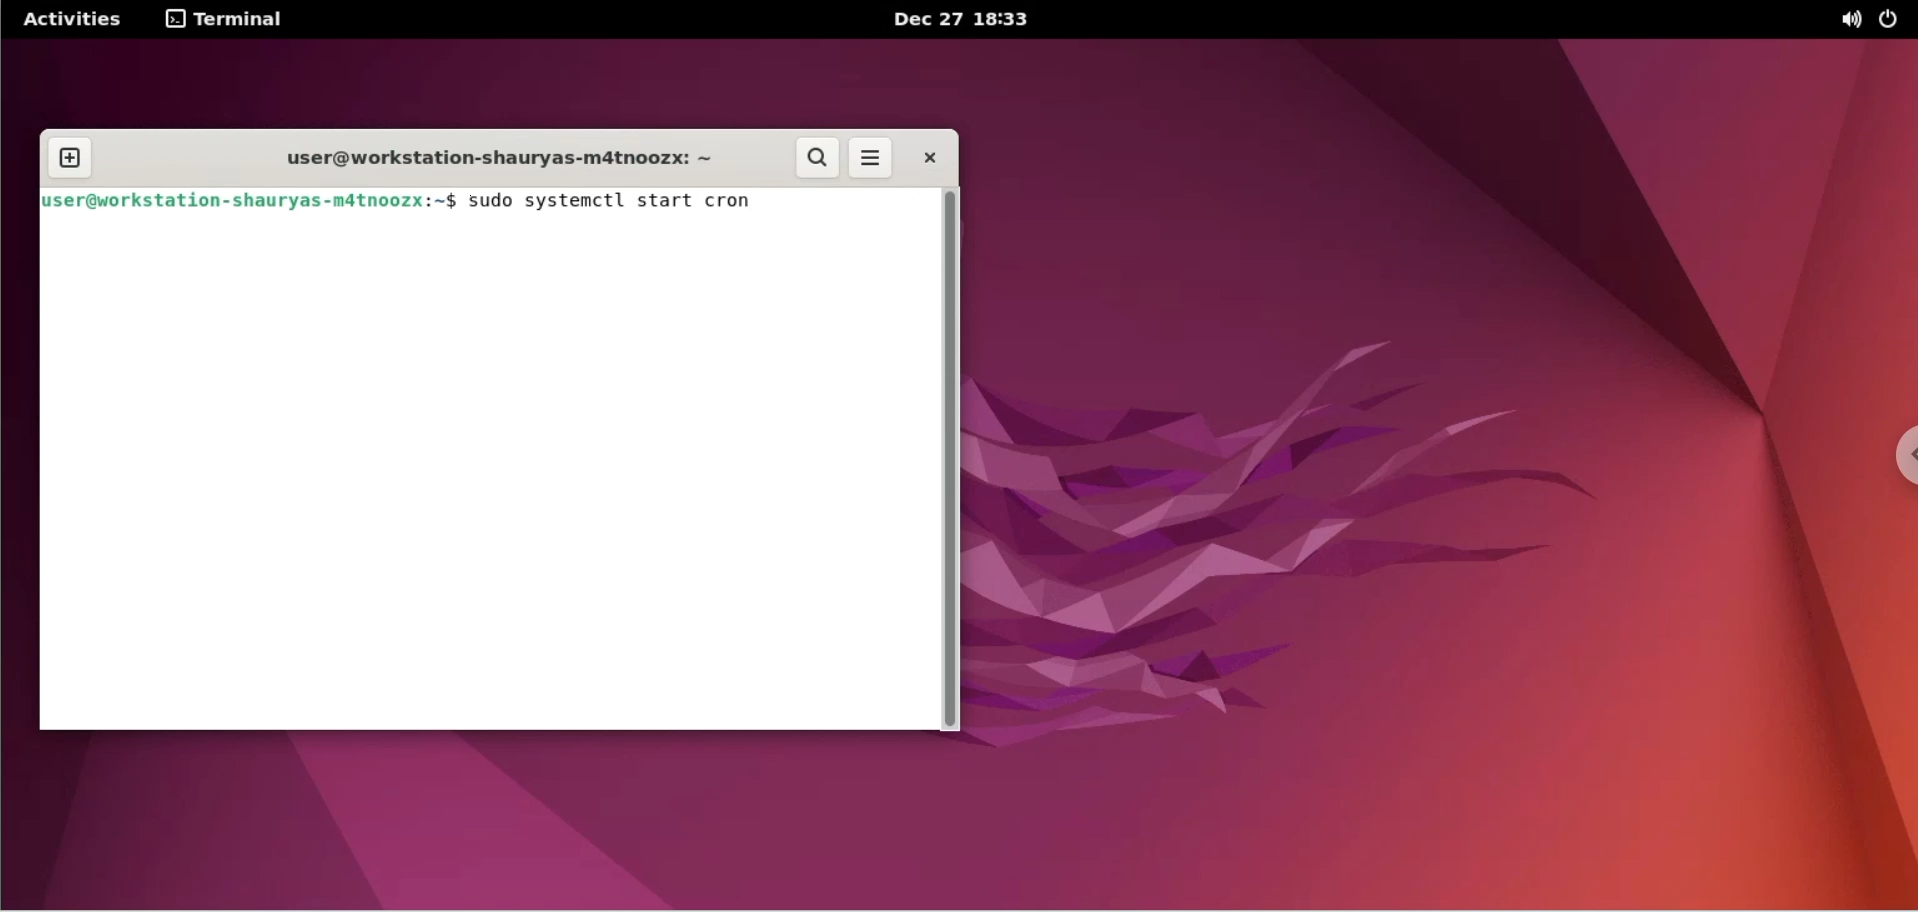  Describe the element at coordinates (233, 20) in the screenshot. I see `terminal ` at that location.